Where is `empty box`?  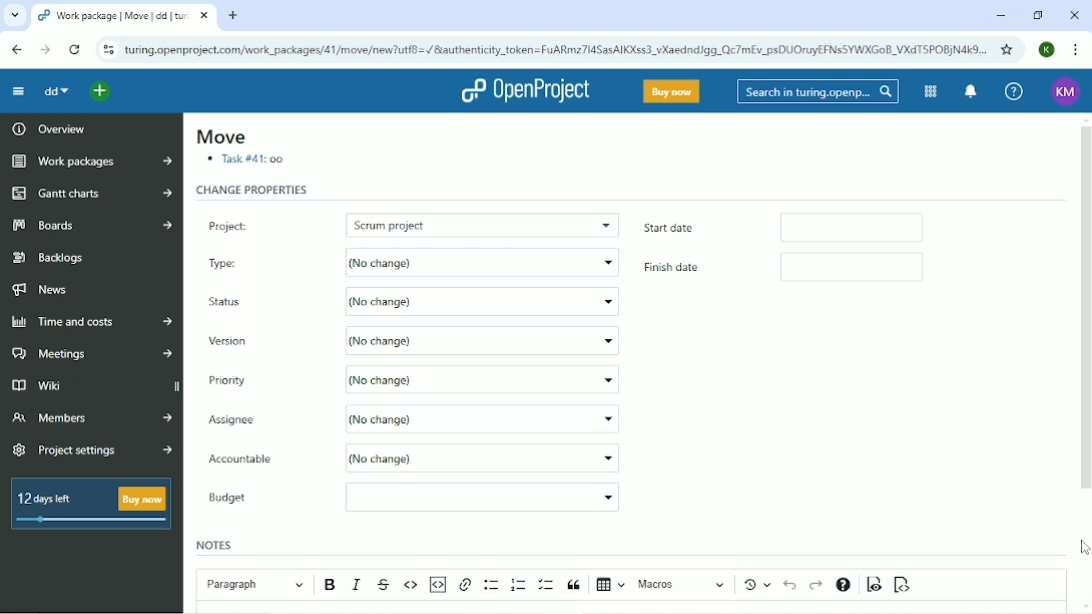 empty box is located at coordinates (862, 226).